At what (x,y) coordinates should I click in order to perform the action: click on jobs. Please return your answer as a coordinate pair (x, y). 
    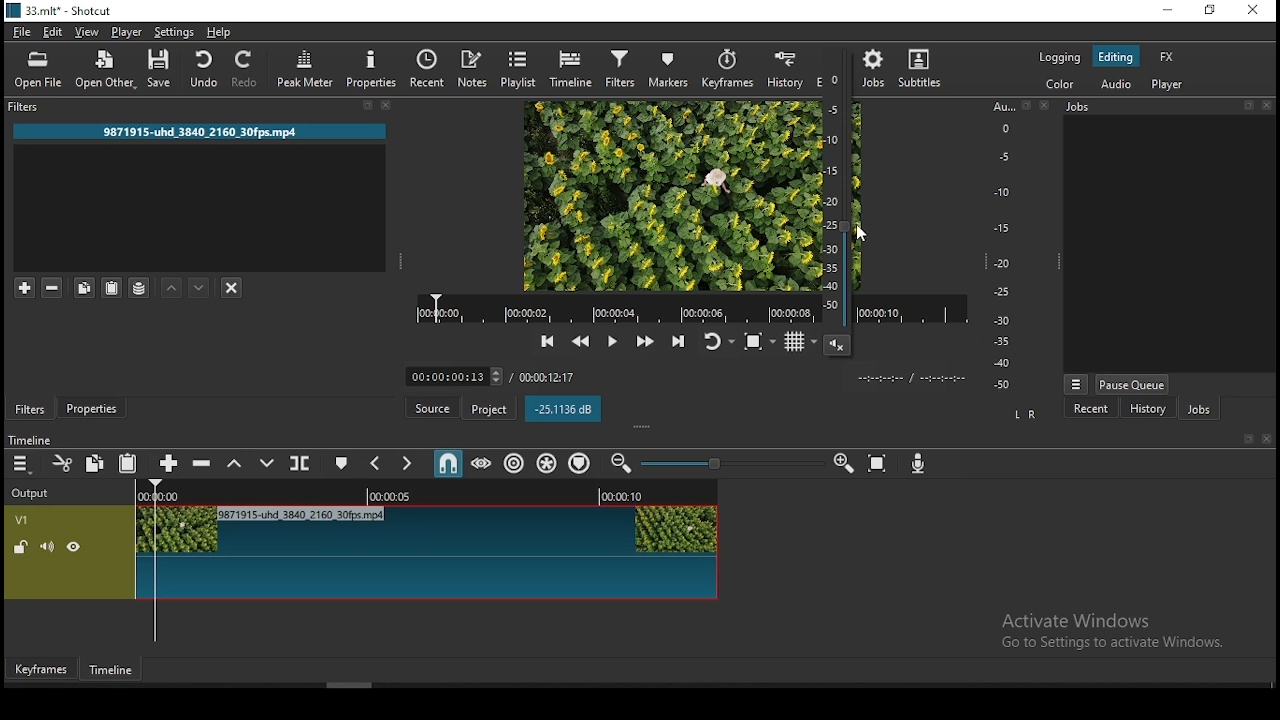
    Looking at the image, I should click on (1203, 409).